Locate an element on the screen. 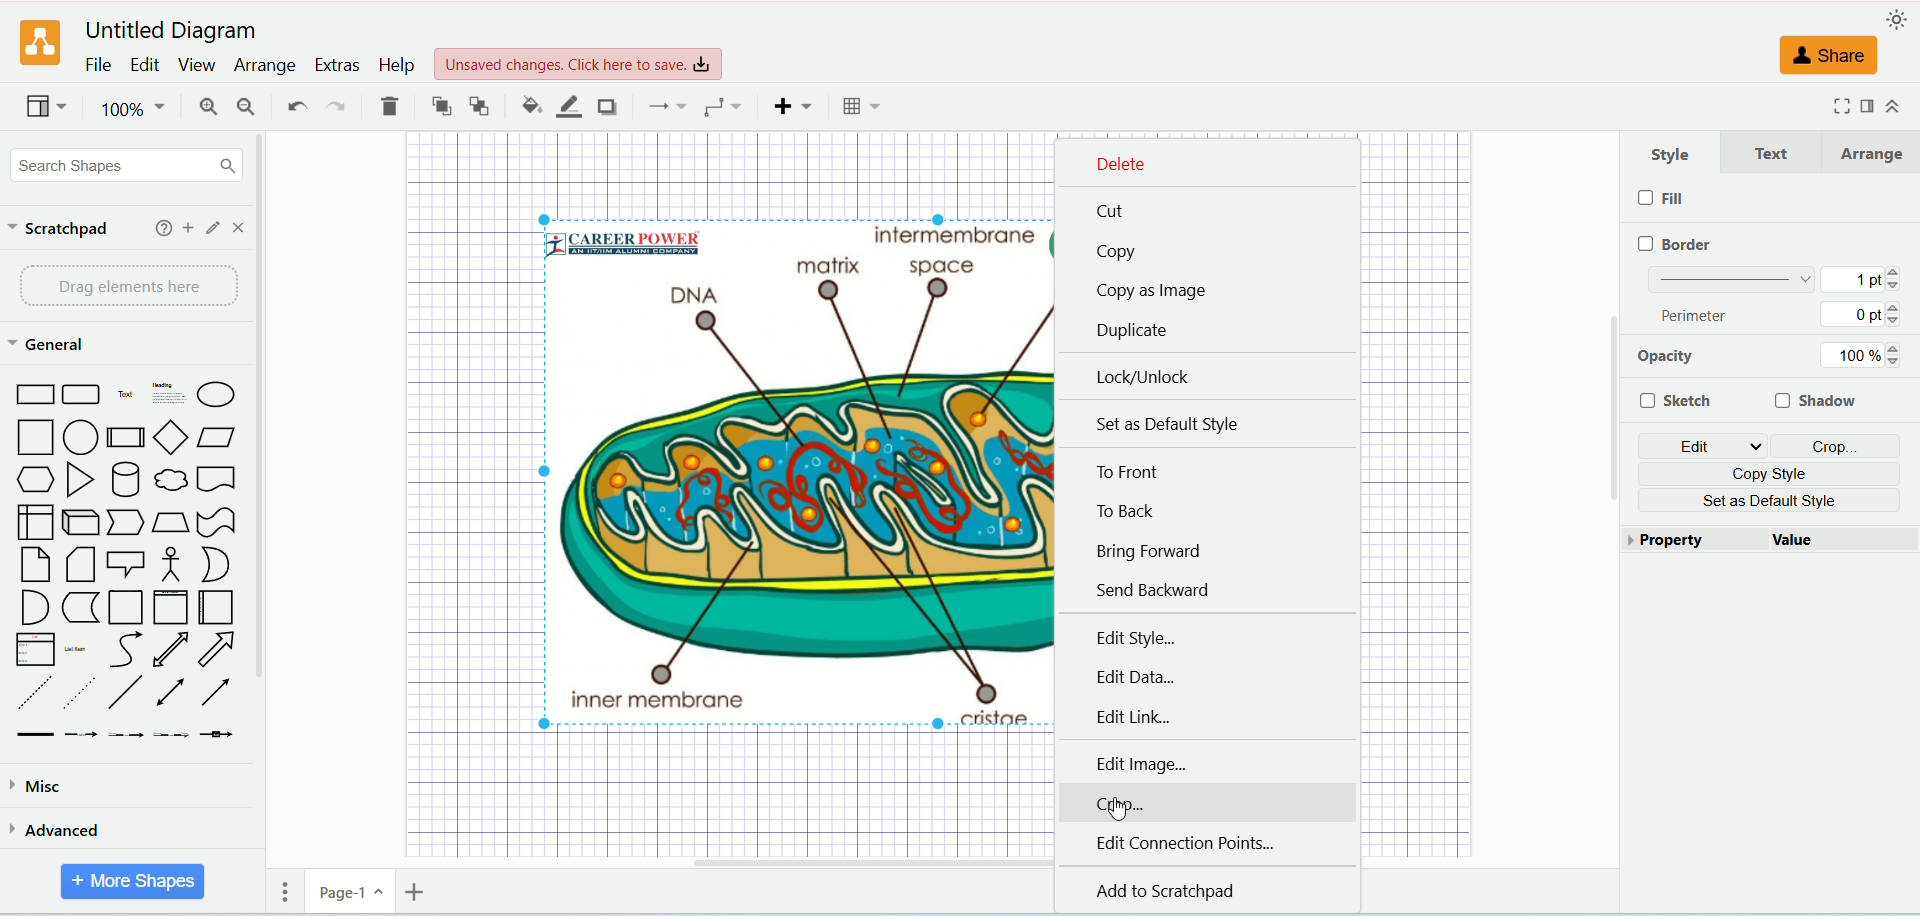 Image resolution: width=1920 pixels, height=916 pixels. Dashed Line is located at coordinates (34, 694).